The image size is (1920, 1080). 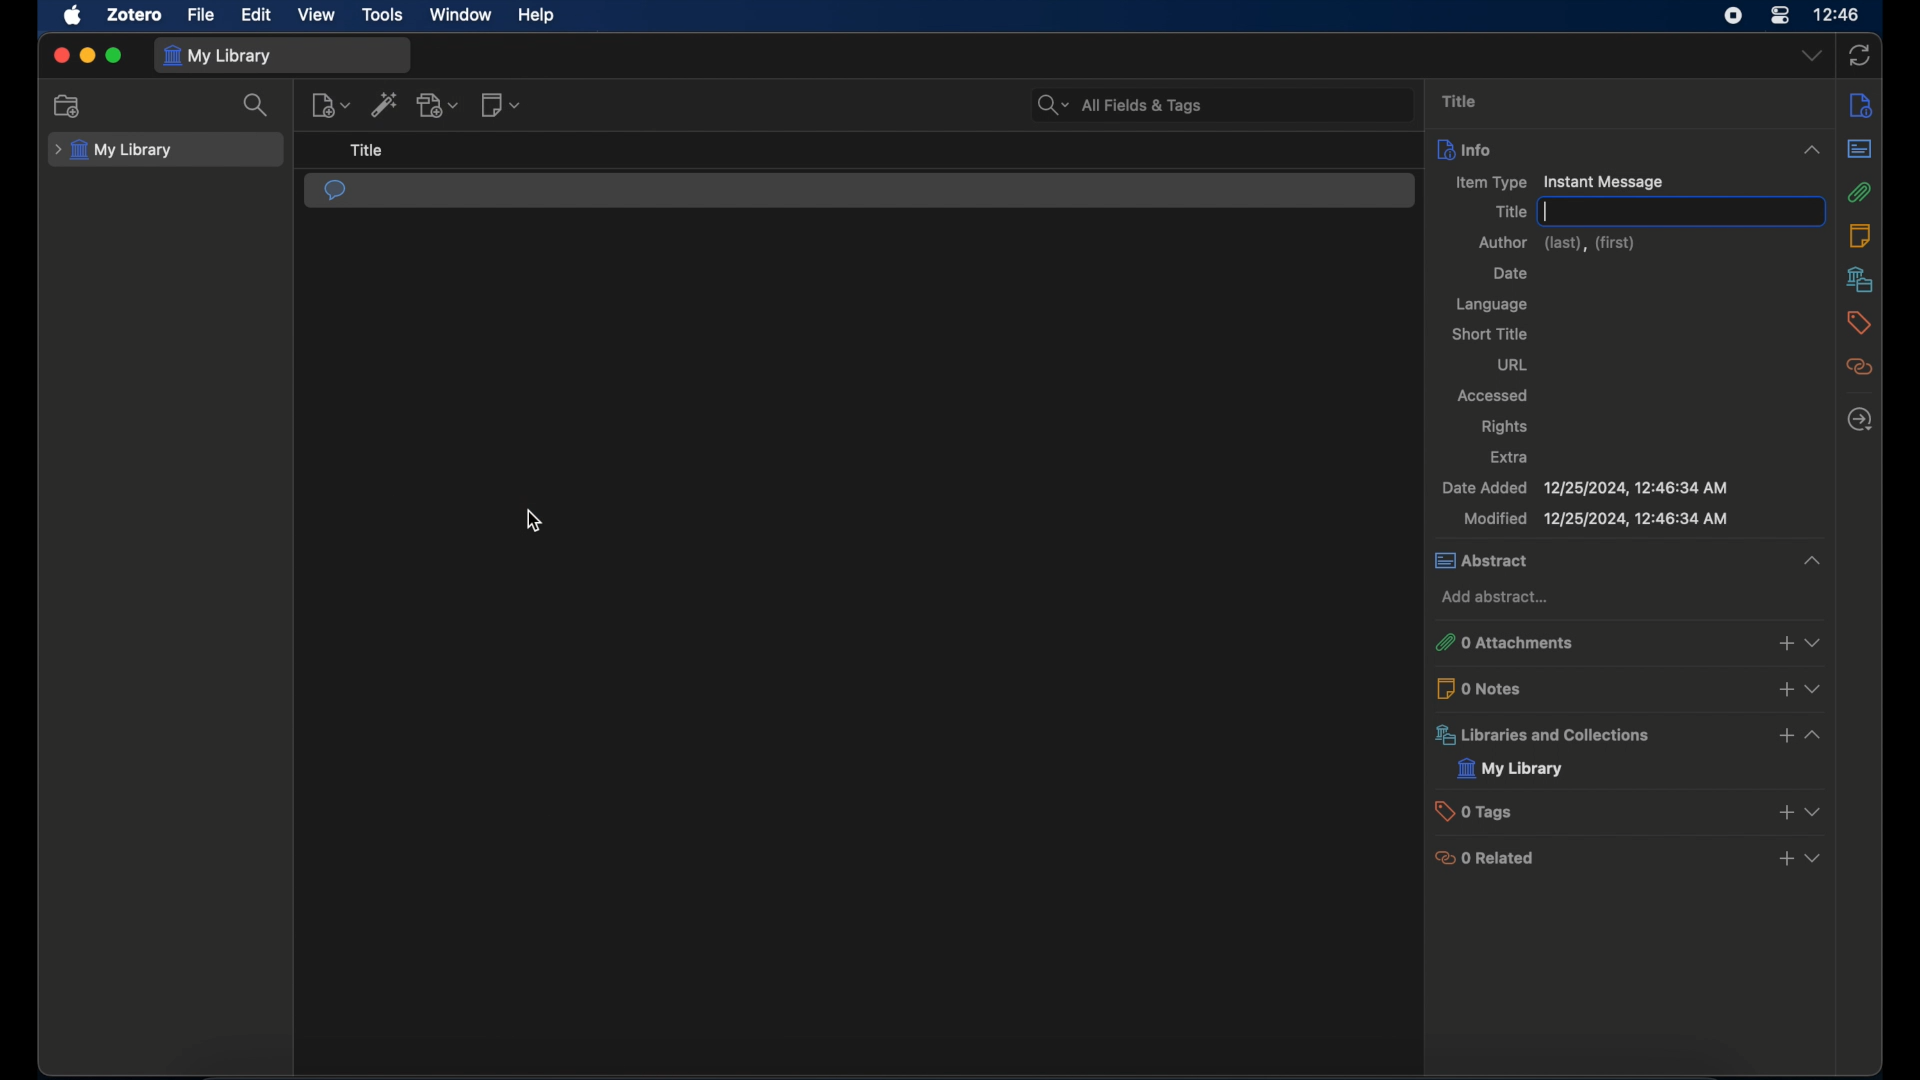 I want to click on 0 notes, so click(x=1627, y=687).